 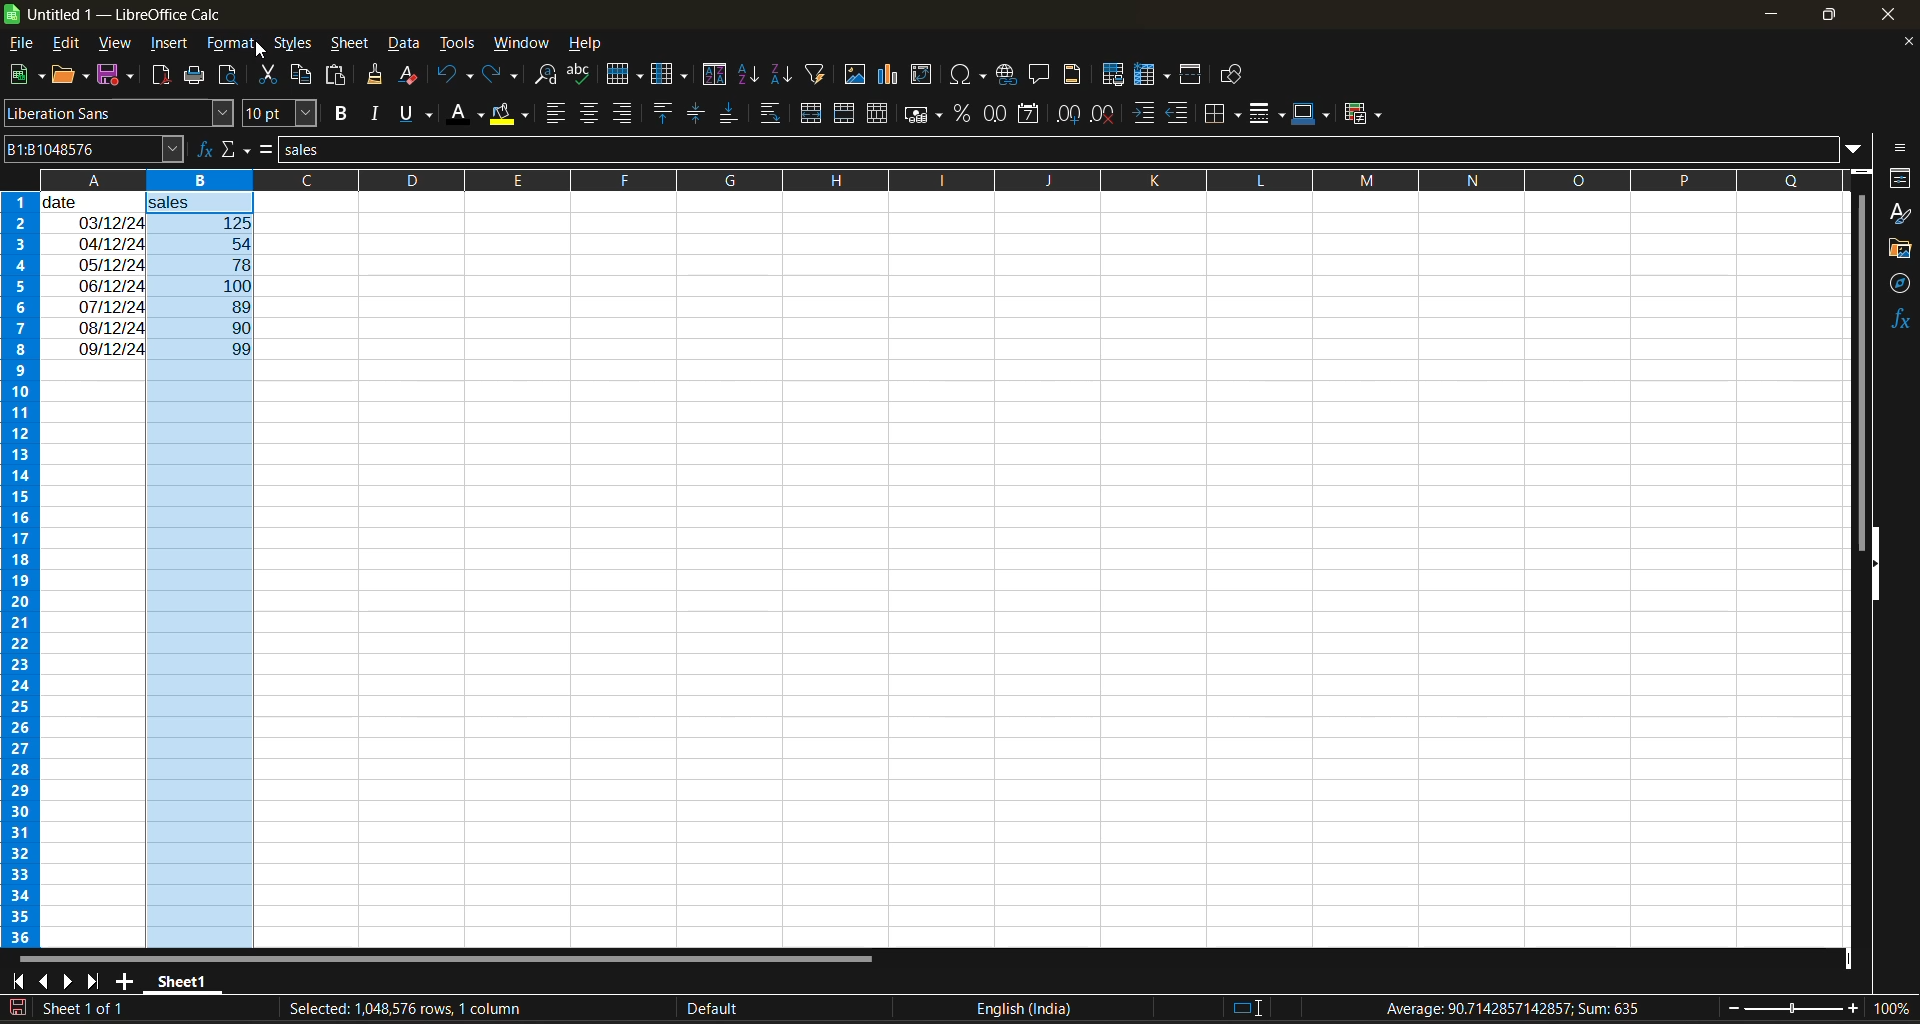 What do you see at coordinates (1144, 113) in the screenshot?
I see `increase indent` at bounding box center [1144, 113].